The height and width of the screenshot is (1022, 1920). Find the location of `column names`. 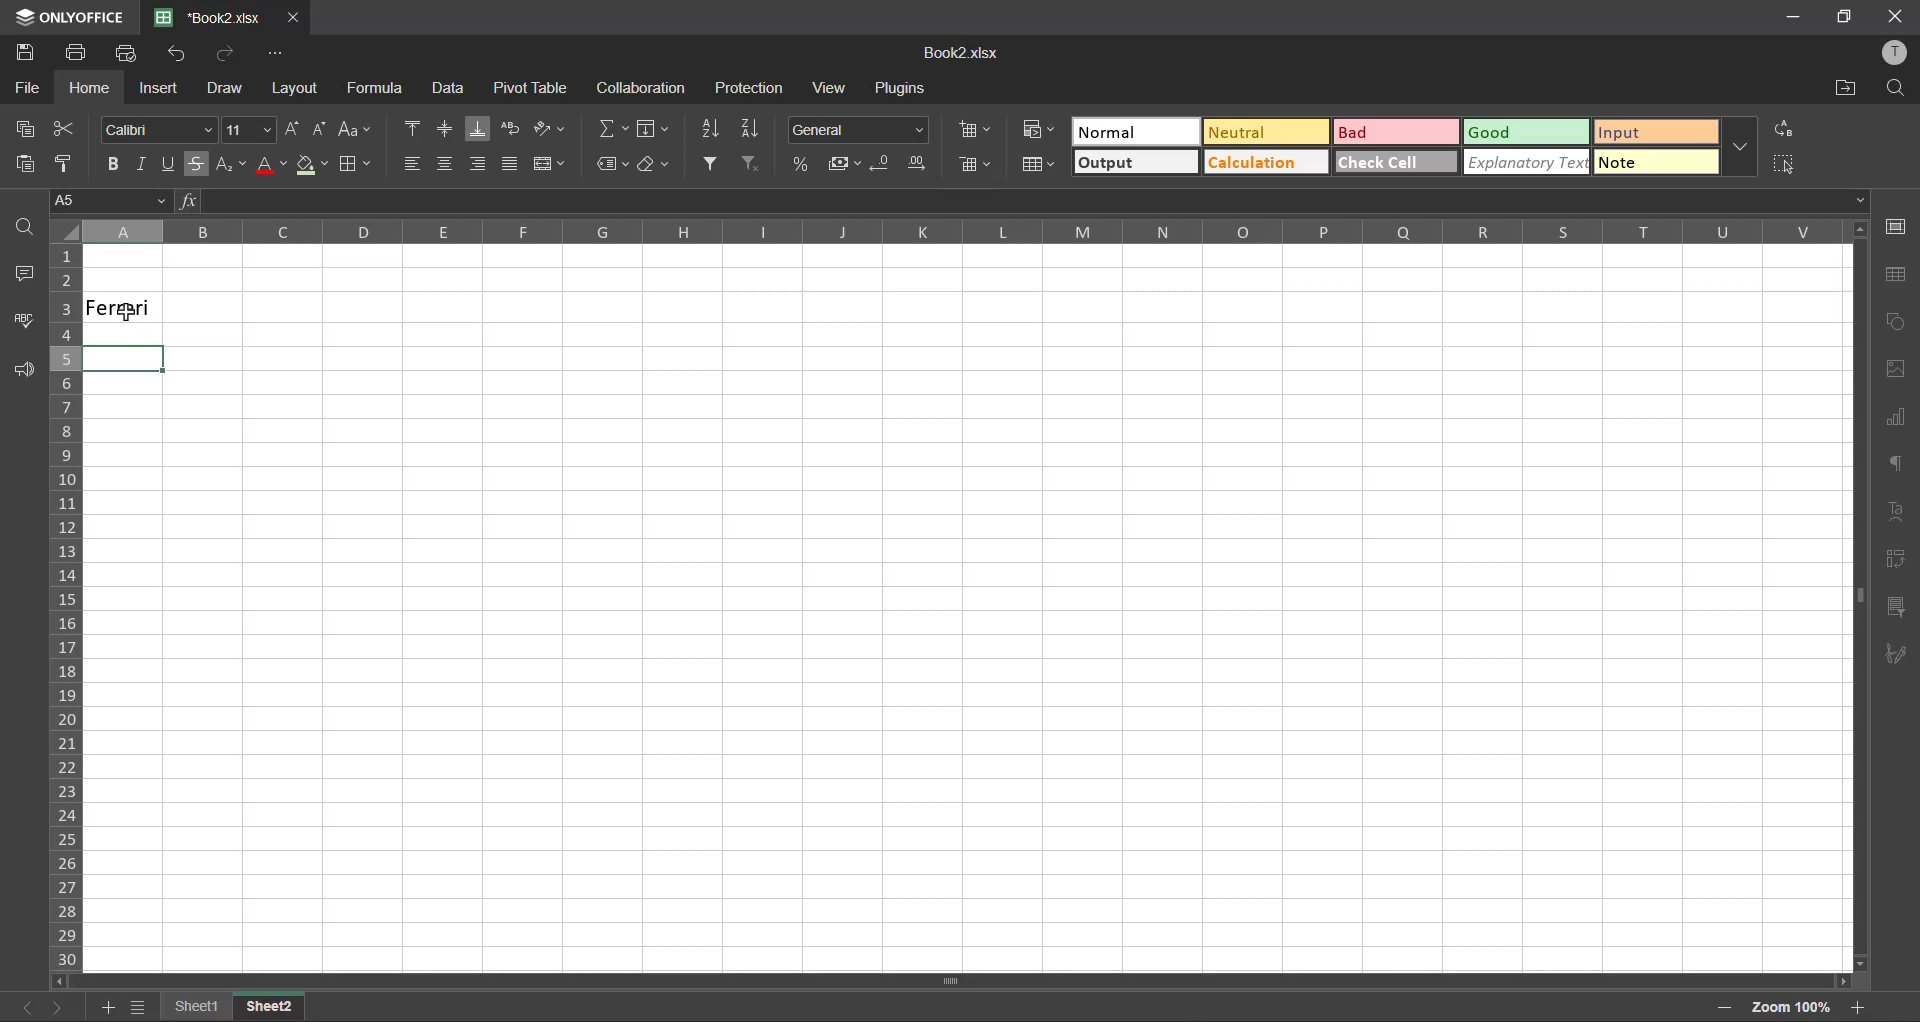

column names is located at coordinates (953, 233).